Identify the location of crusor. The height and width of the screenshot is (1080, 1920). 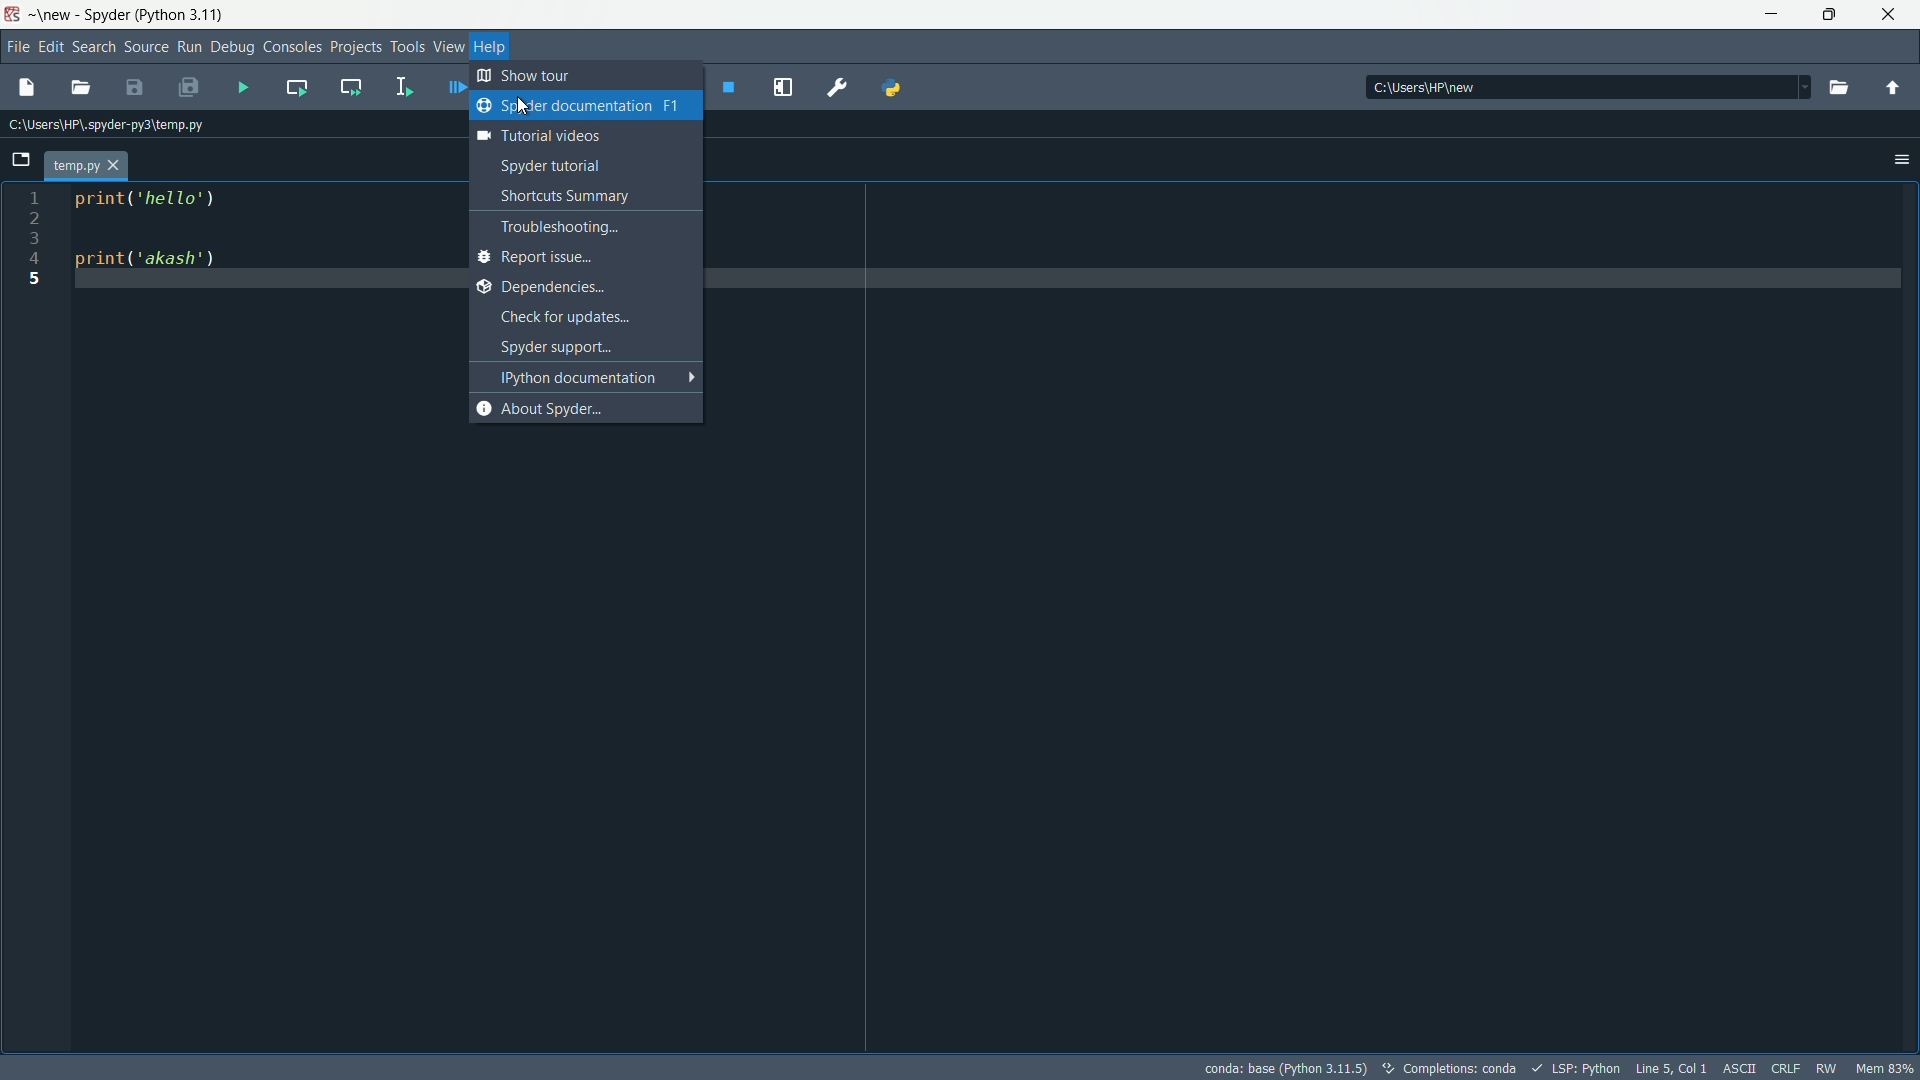
(520, 105).